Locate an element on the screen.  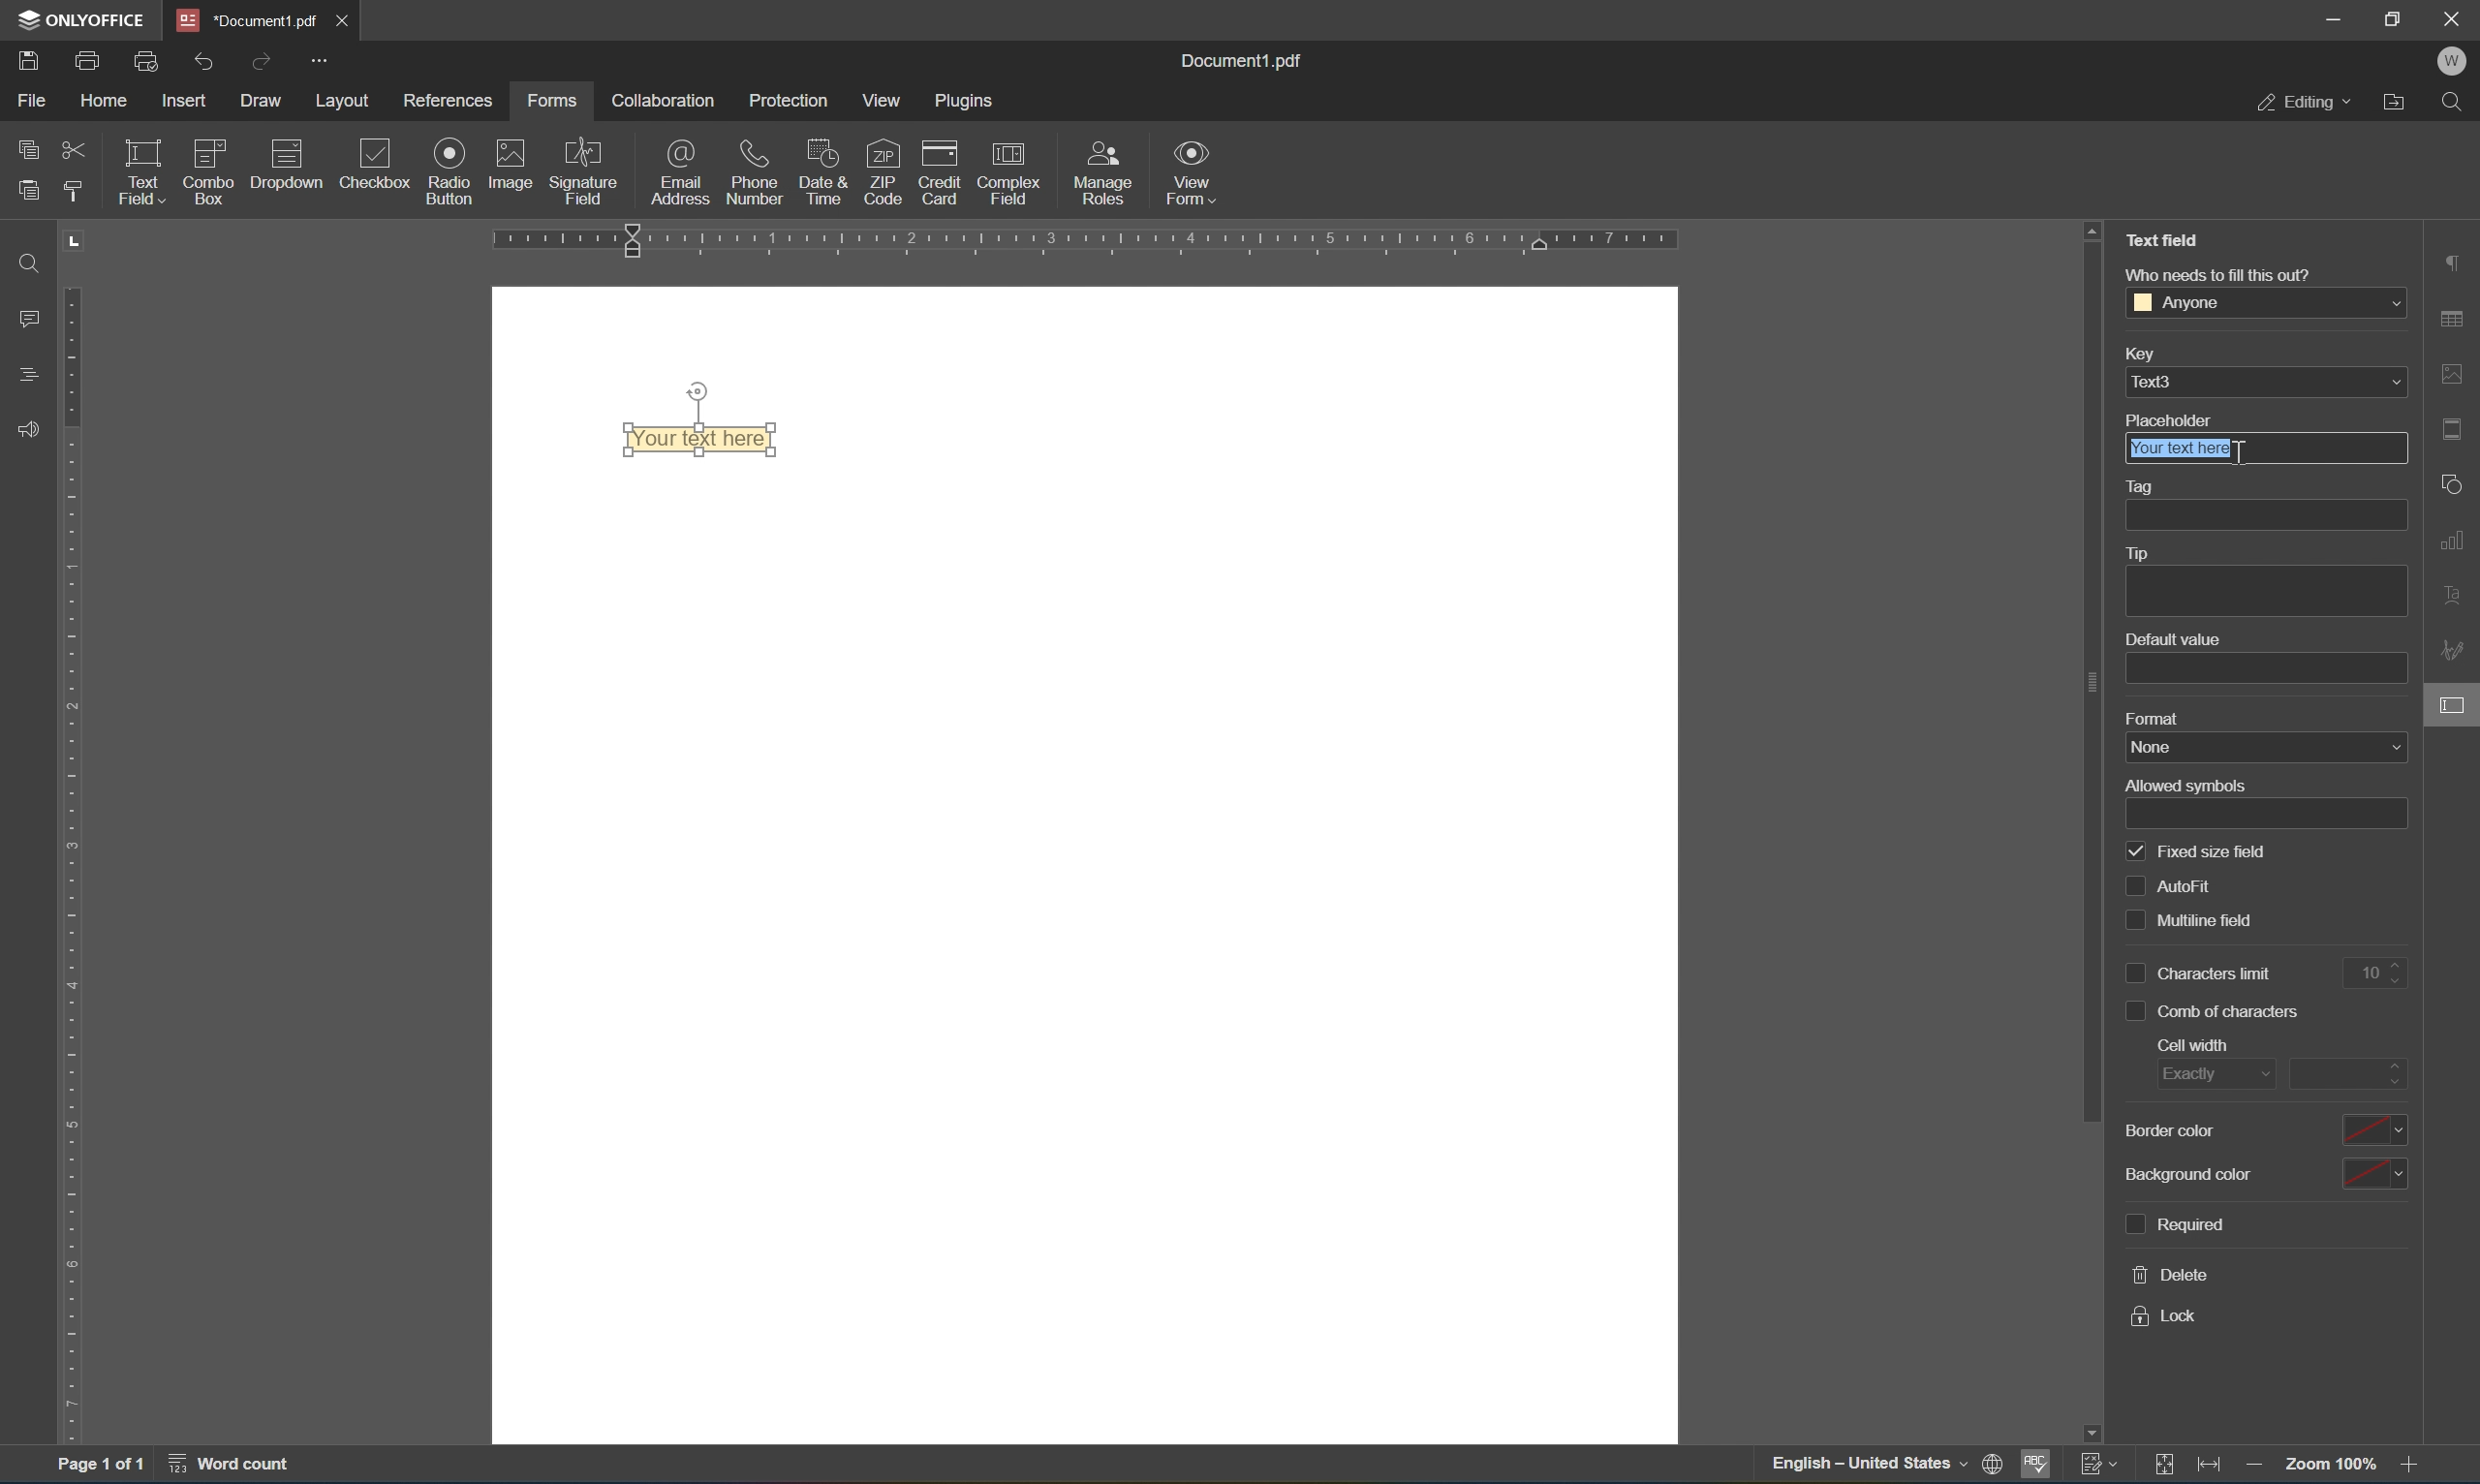
close is located at coordinates (2454, 17).